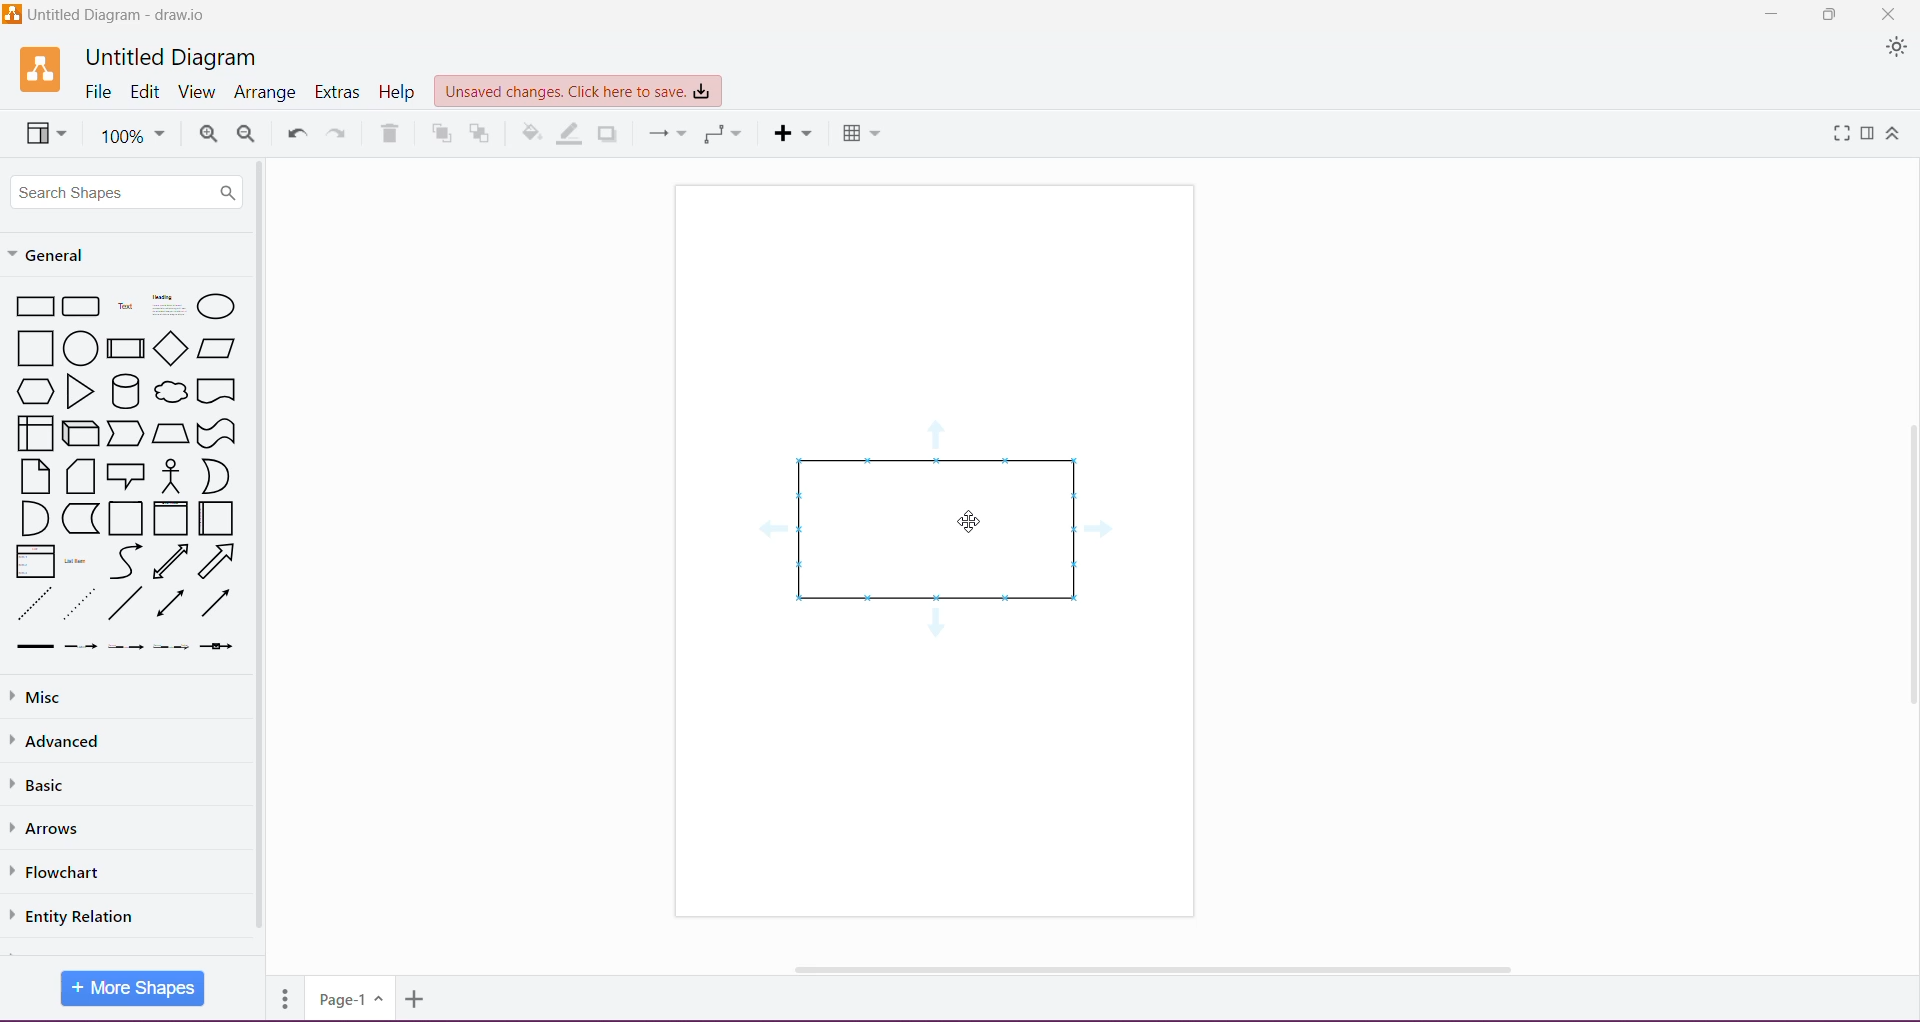 This screenshot has height=1022, width=1920. Describe the element at coordinates (572, 134) in the screenshot. I see `Line Color` at that location.